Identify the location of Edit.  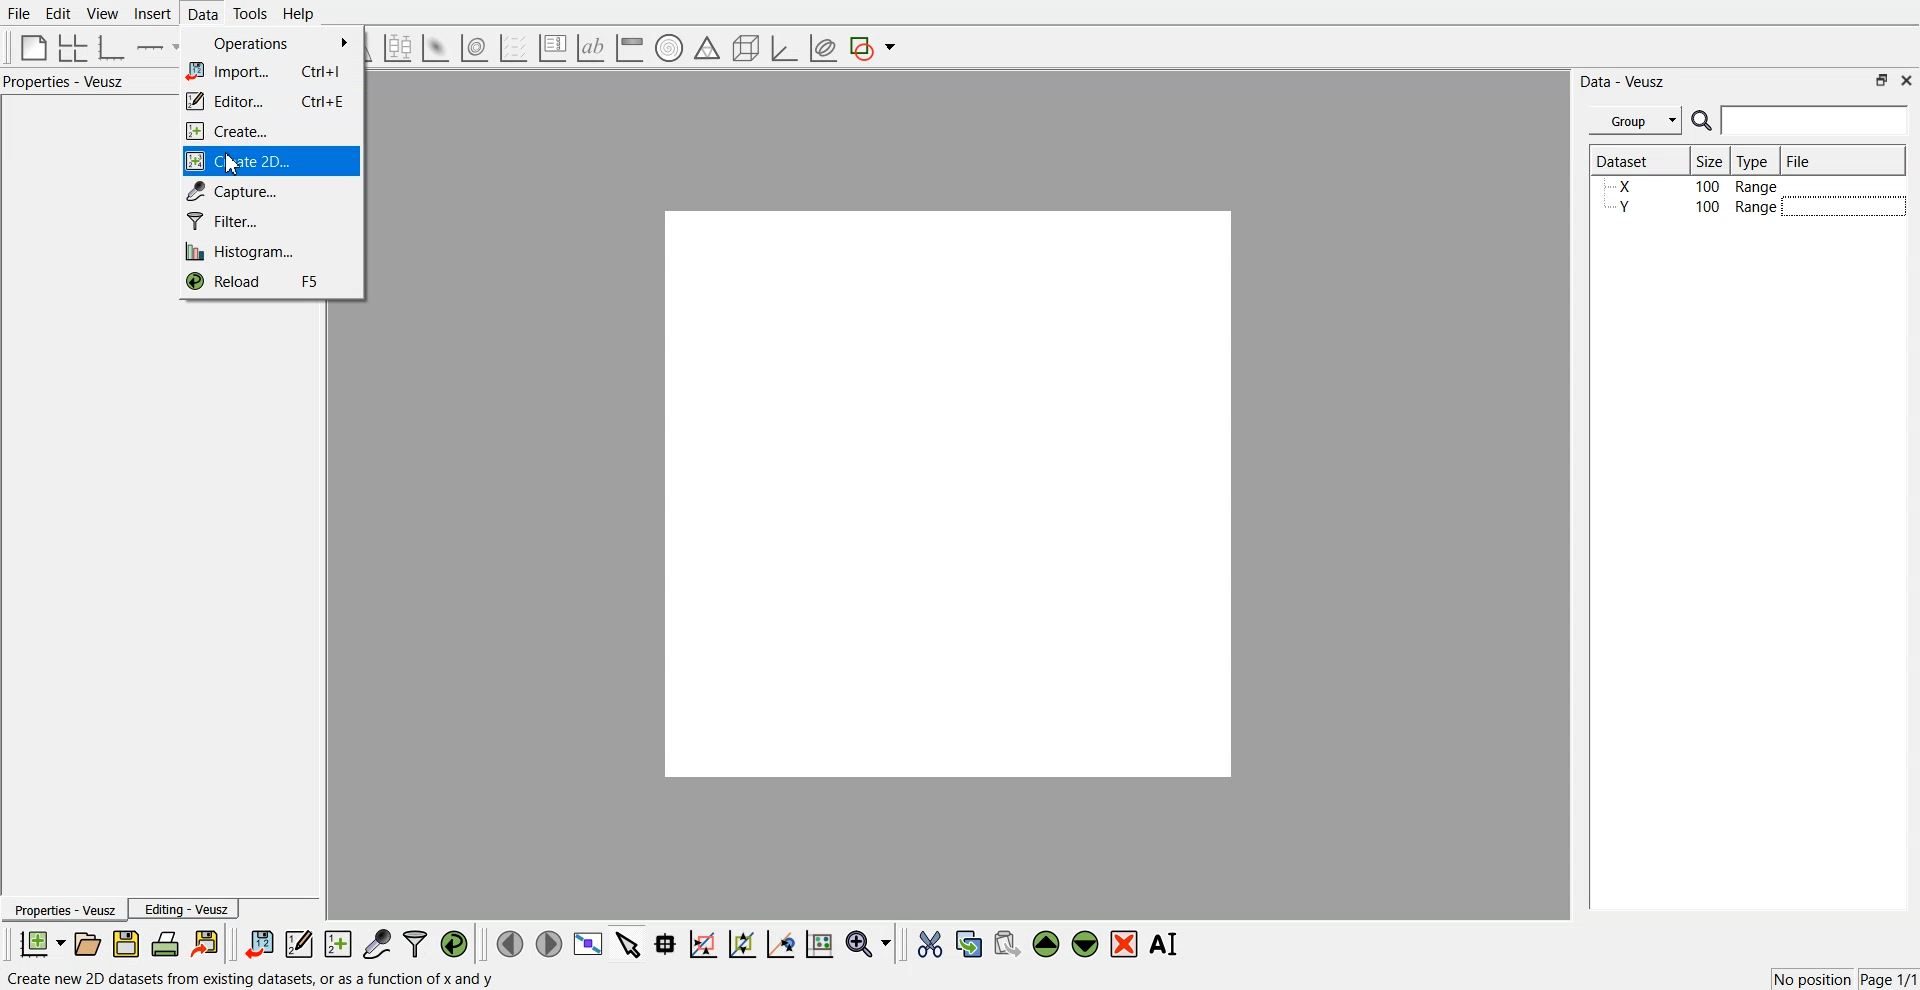
(57, 14).